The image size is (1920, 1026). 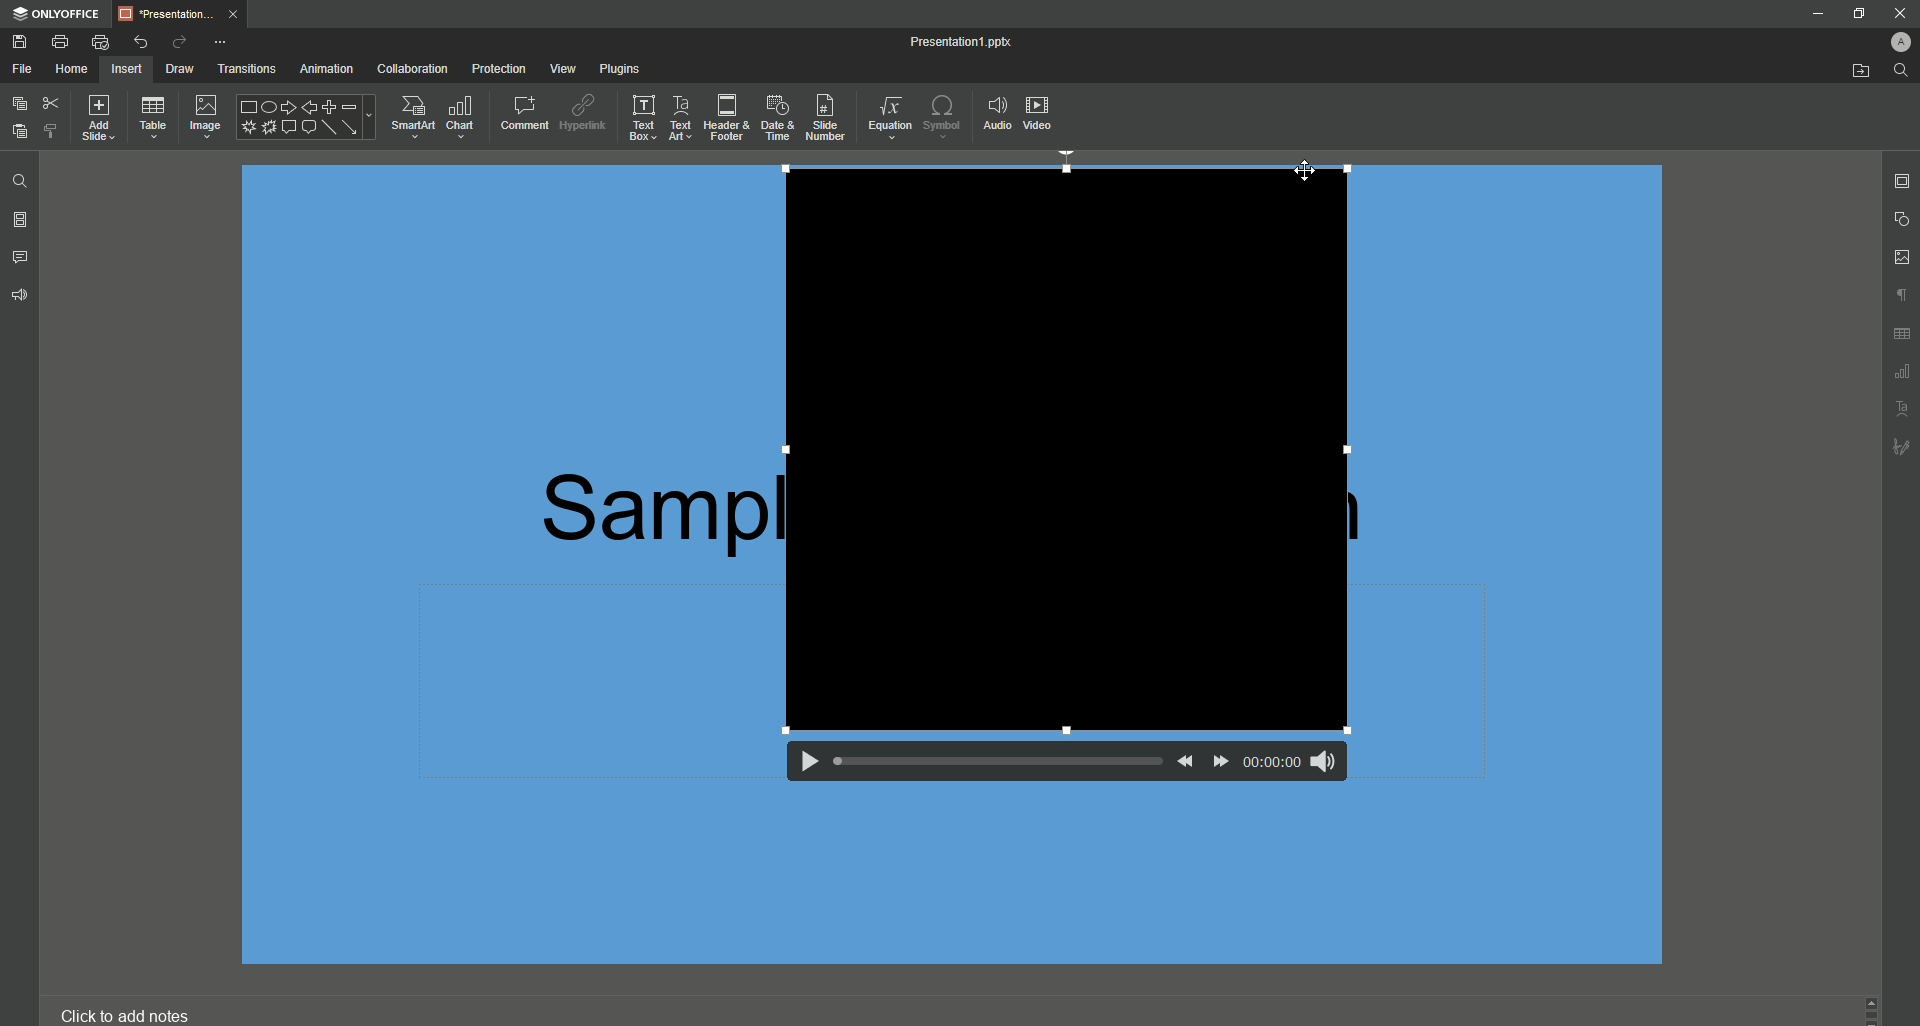 What do you see at coordinates (464, 115) in the screenshot?
I see `Chart` at bounding box center [464, 115].